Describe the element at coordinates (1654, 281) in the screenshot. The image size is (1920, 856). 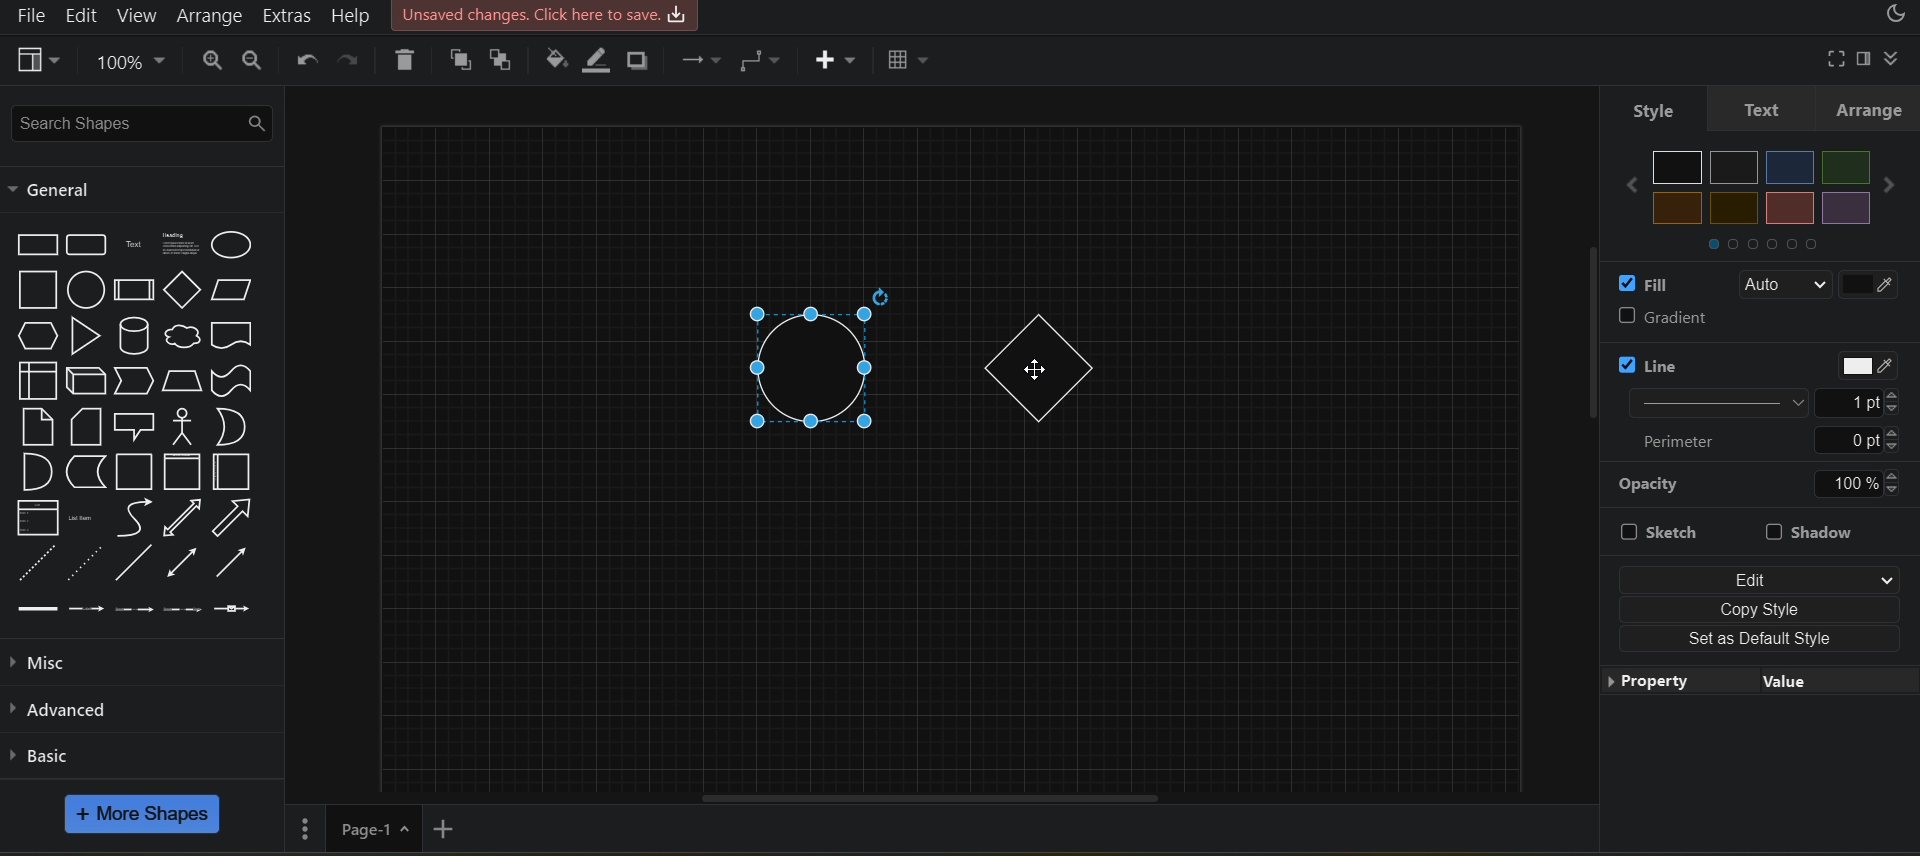
I see `fill ` at that location.